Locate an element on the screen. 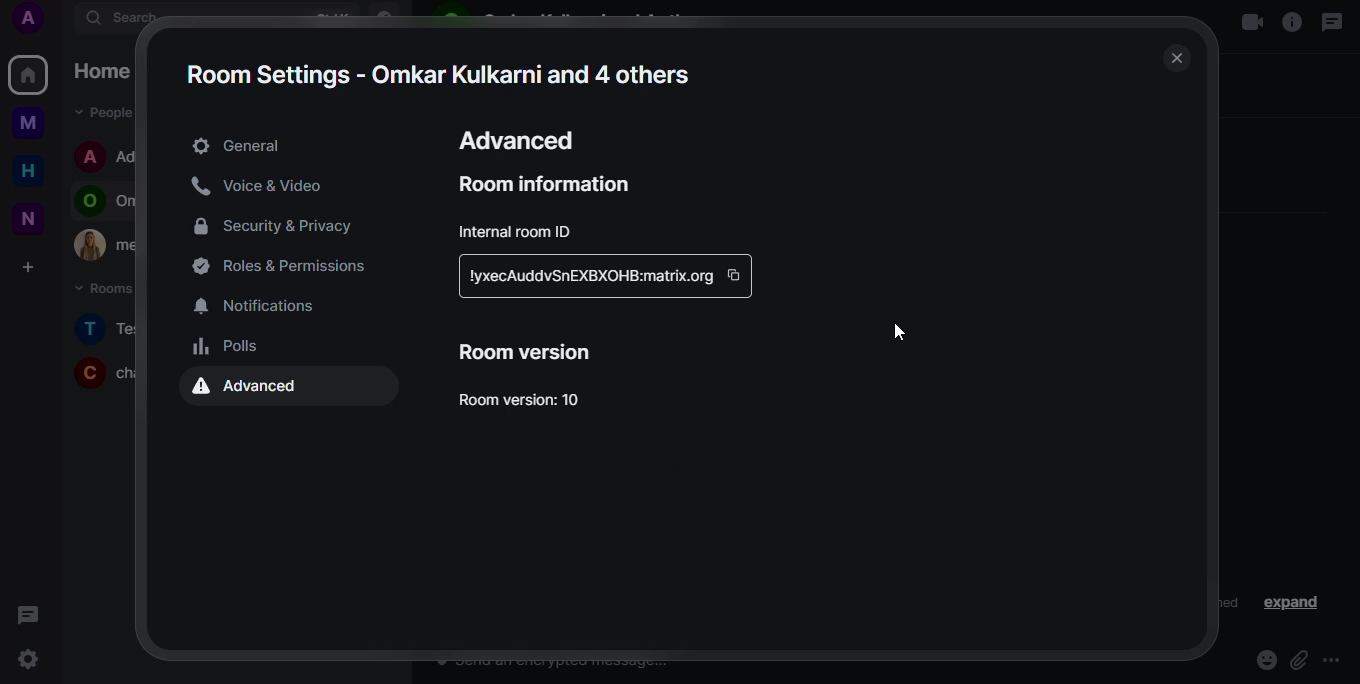  room id is located at coordinates (519, 231).